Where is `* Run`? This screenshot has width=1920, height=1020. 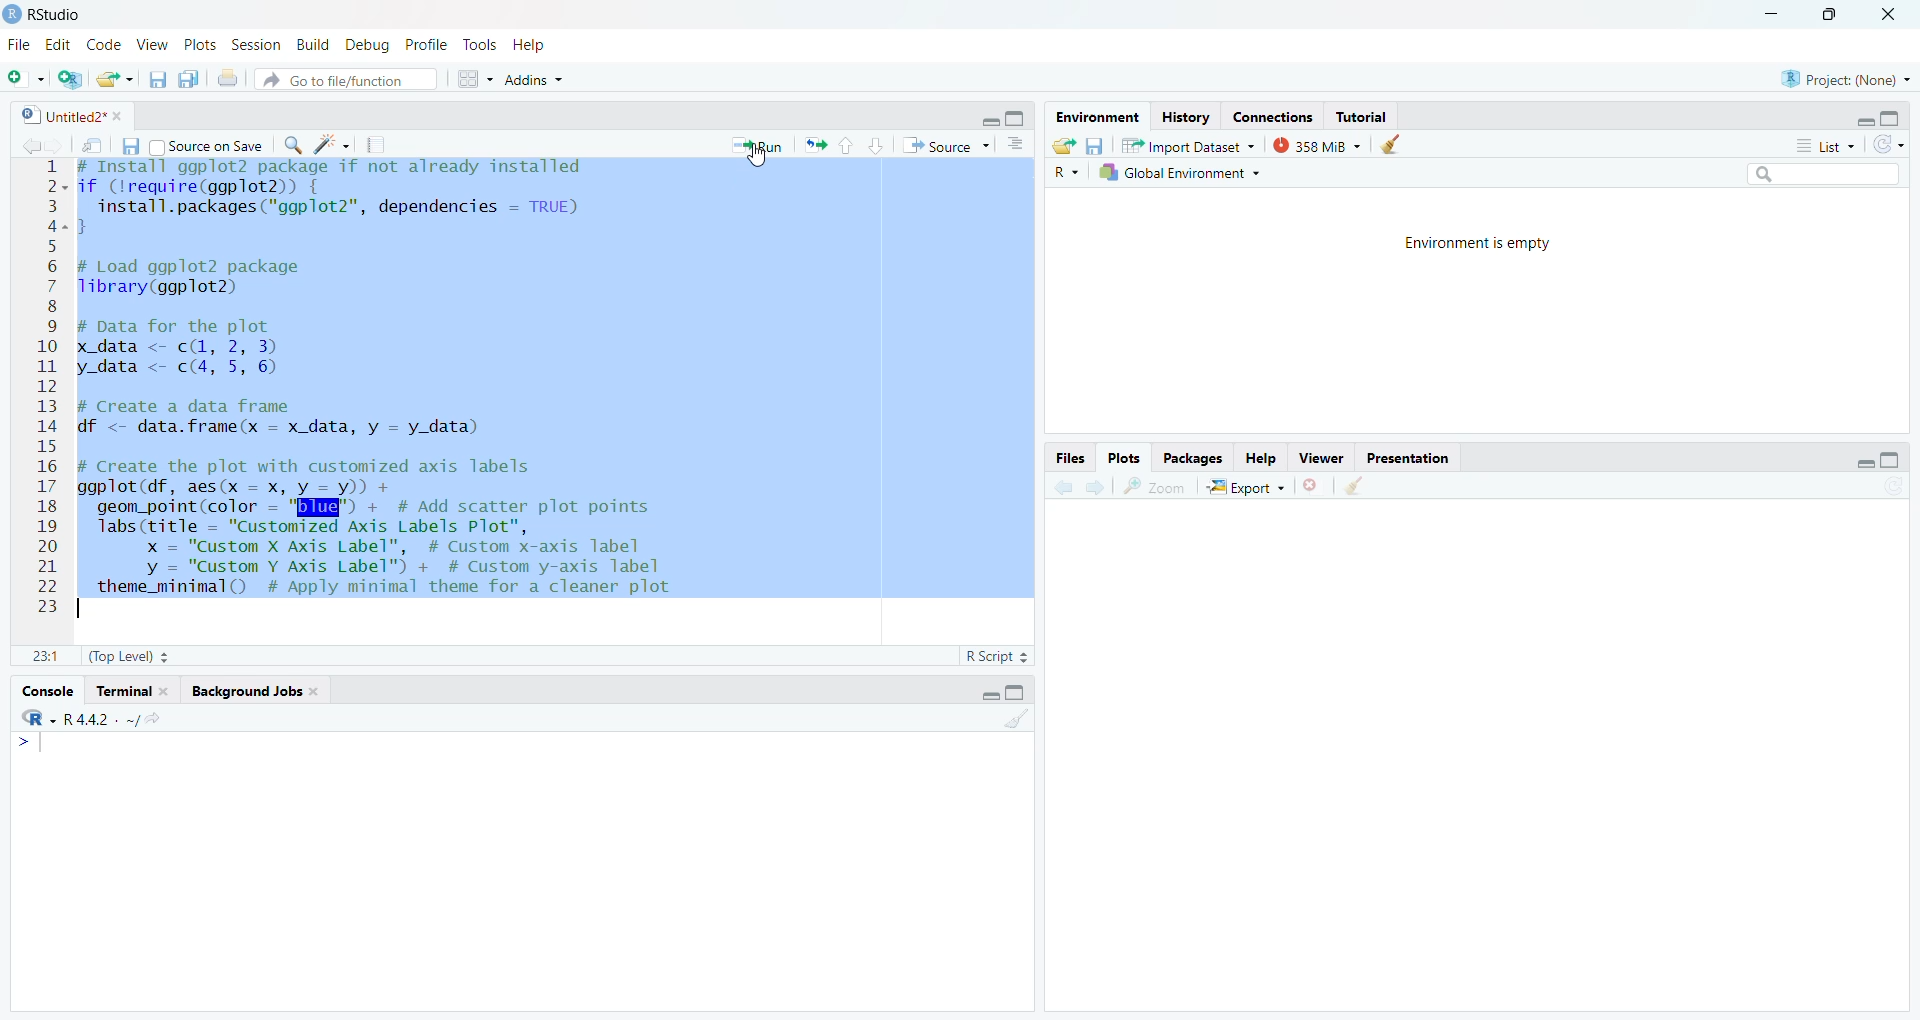
* Run is located at coordinates (761, 145).